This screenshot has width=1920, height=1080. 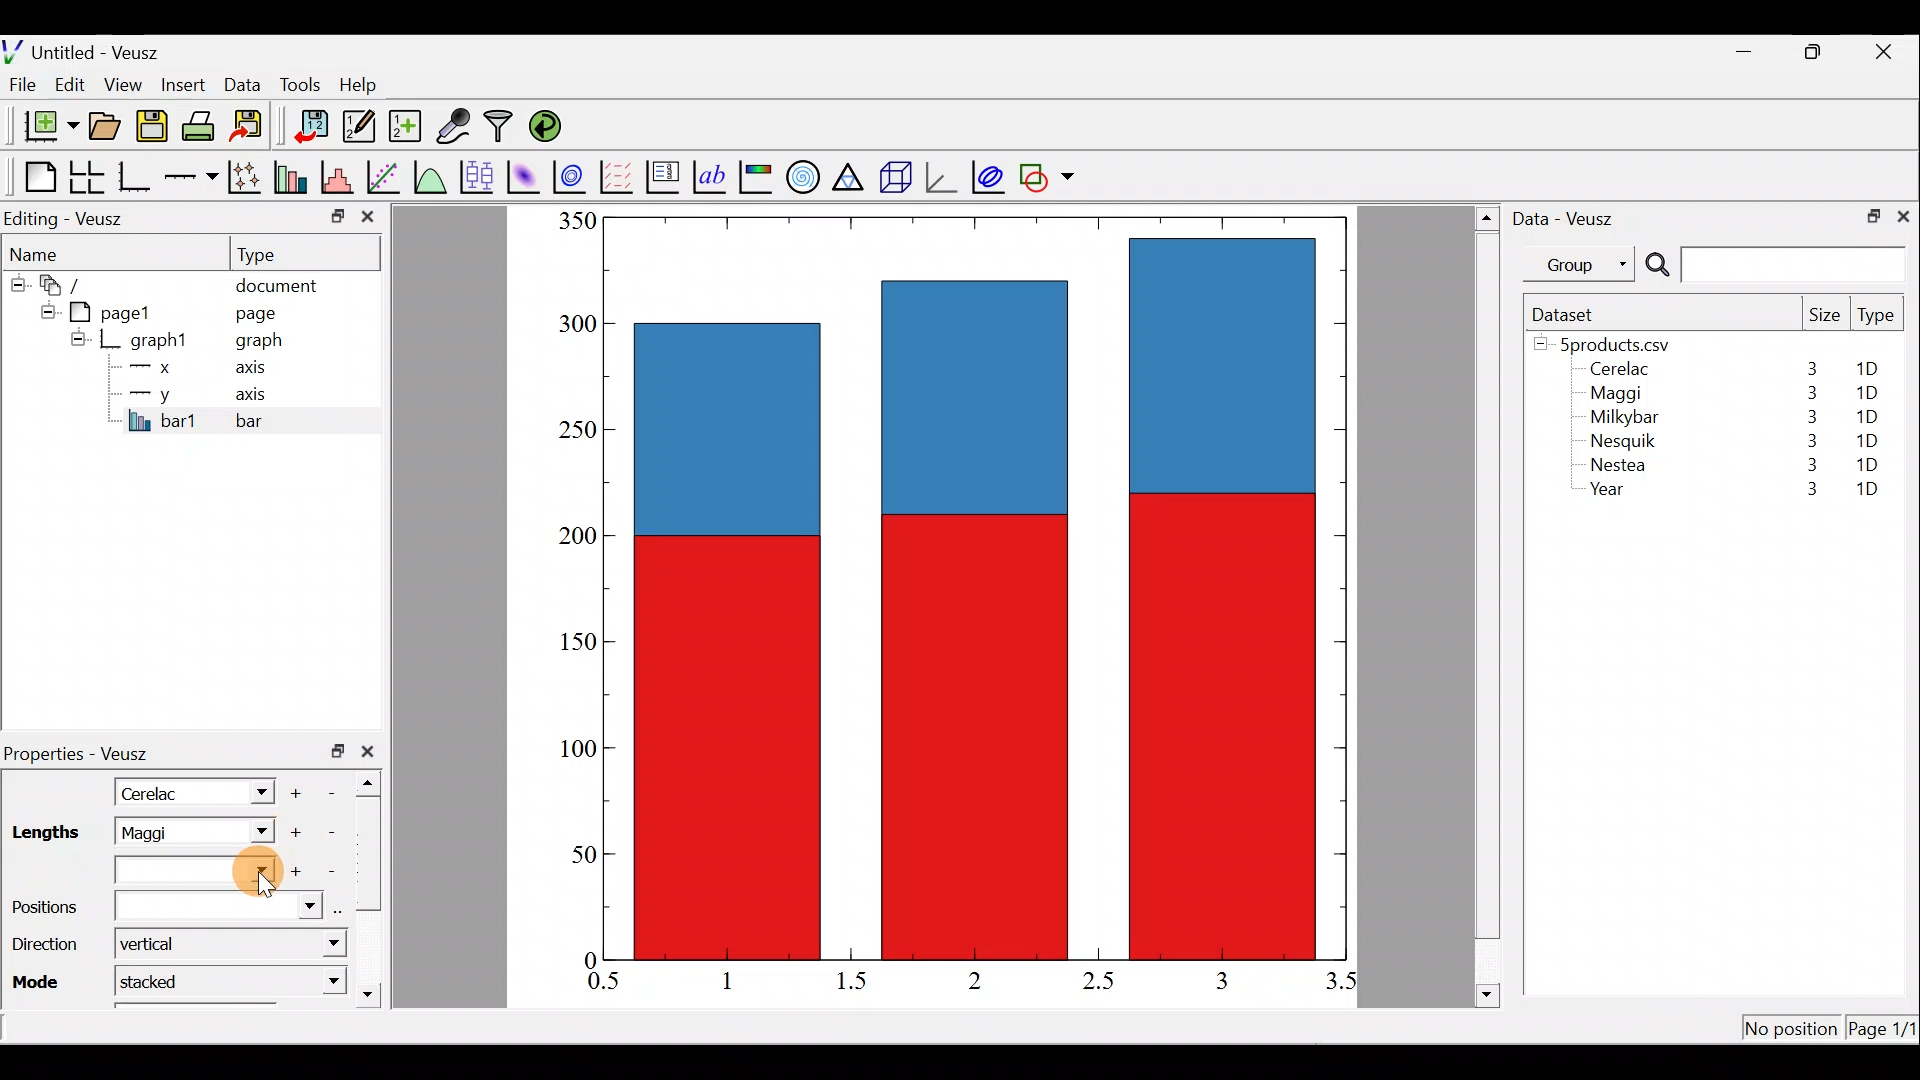 I want to click on Size, so click(x=1824, y=316).